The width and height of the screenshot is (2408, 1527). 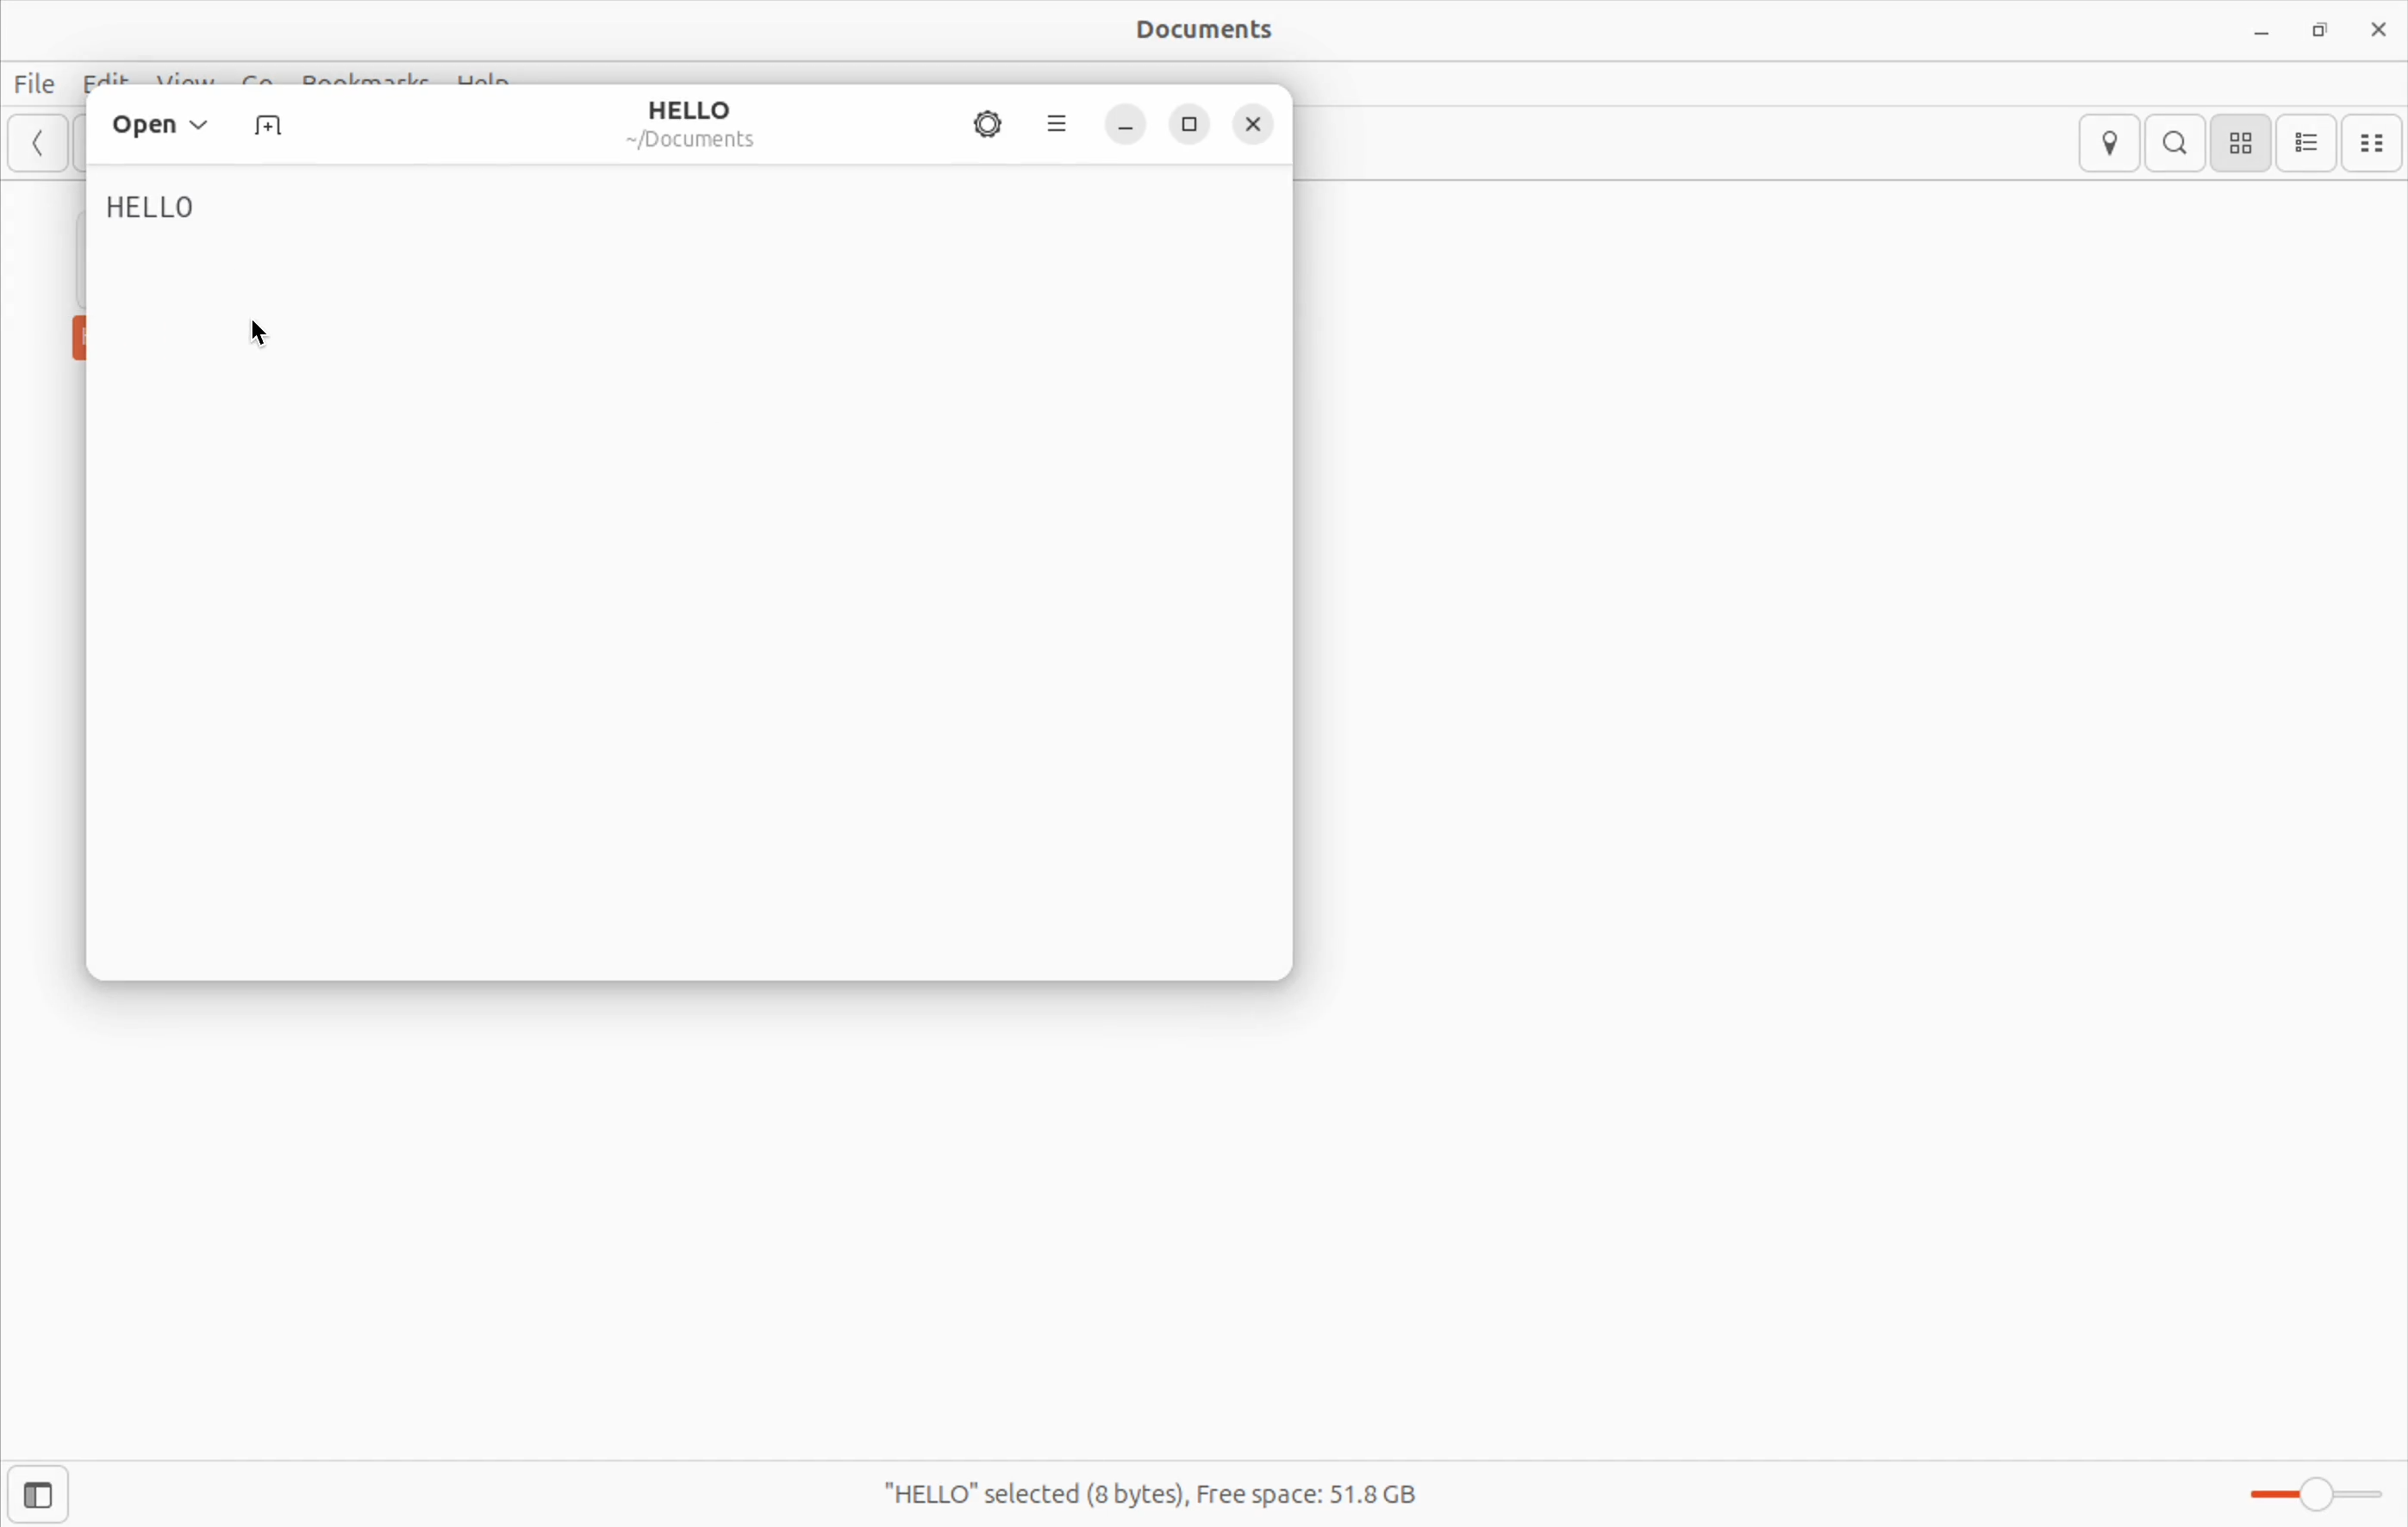 What do you see at coordinates (1156, 1492) in the screenshot?
I see `"HELLO" selected(8 bytes), Free space: 51.8 GB` at bounding box center [1156, 1492].